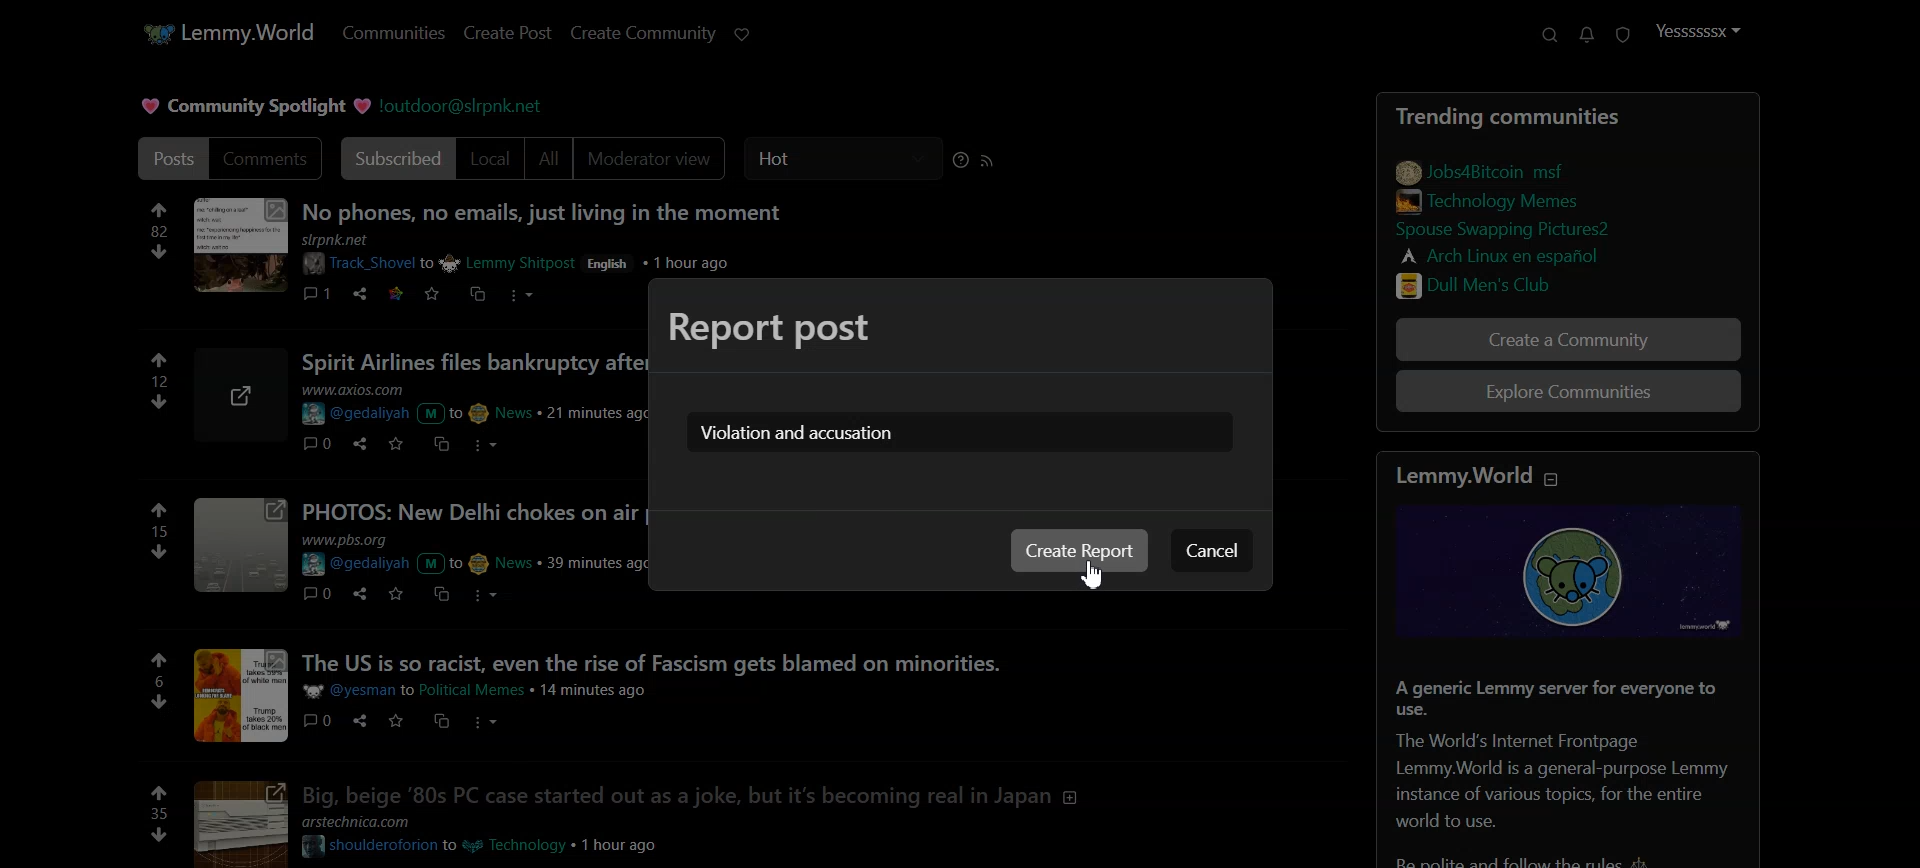  Describe the element at coordinates (464, 105) in the screenshot. I see `Hyperlink` at that location.